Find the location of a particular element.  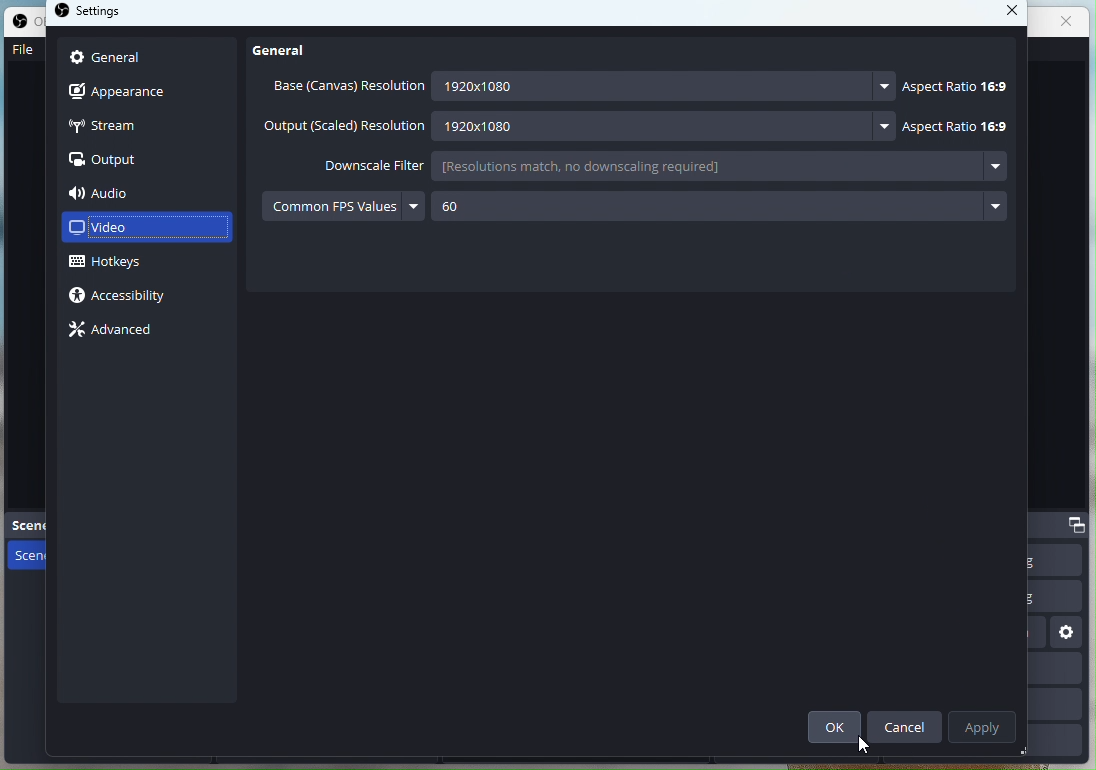

Cancel is located at coordinates (904, 727).